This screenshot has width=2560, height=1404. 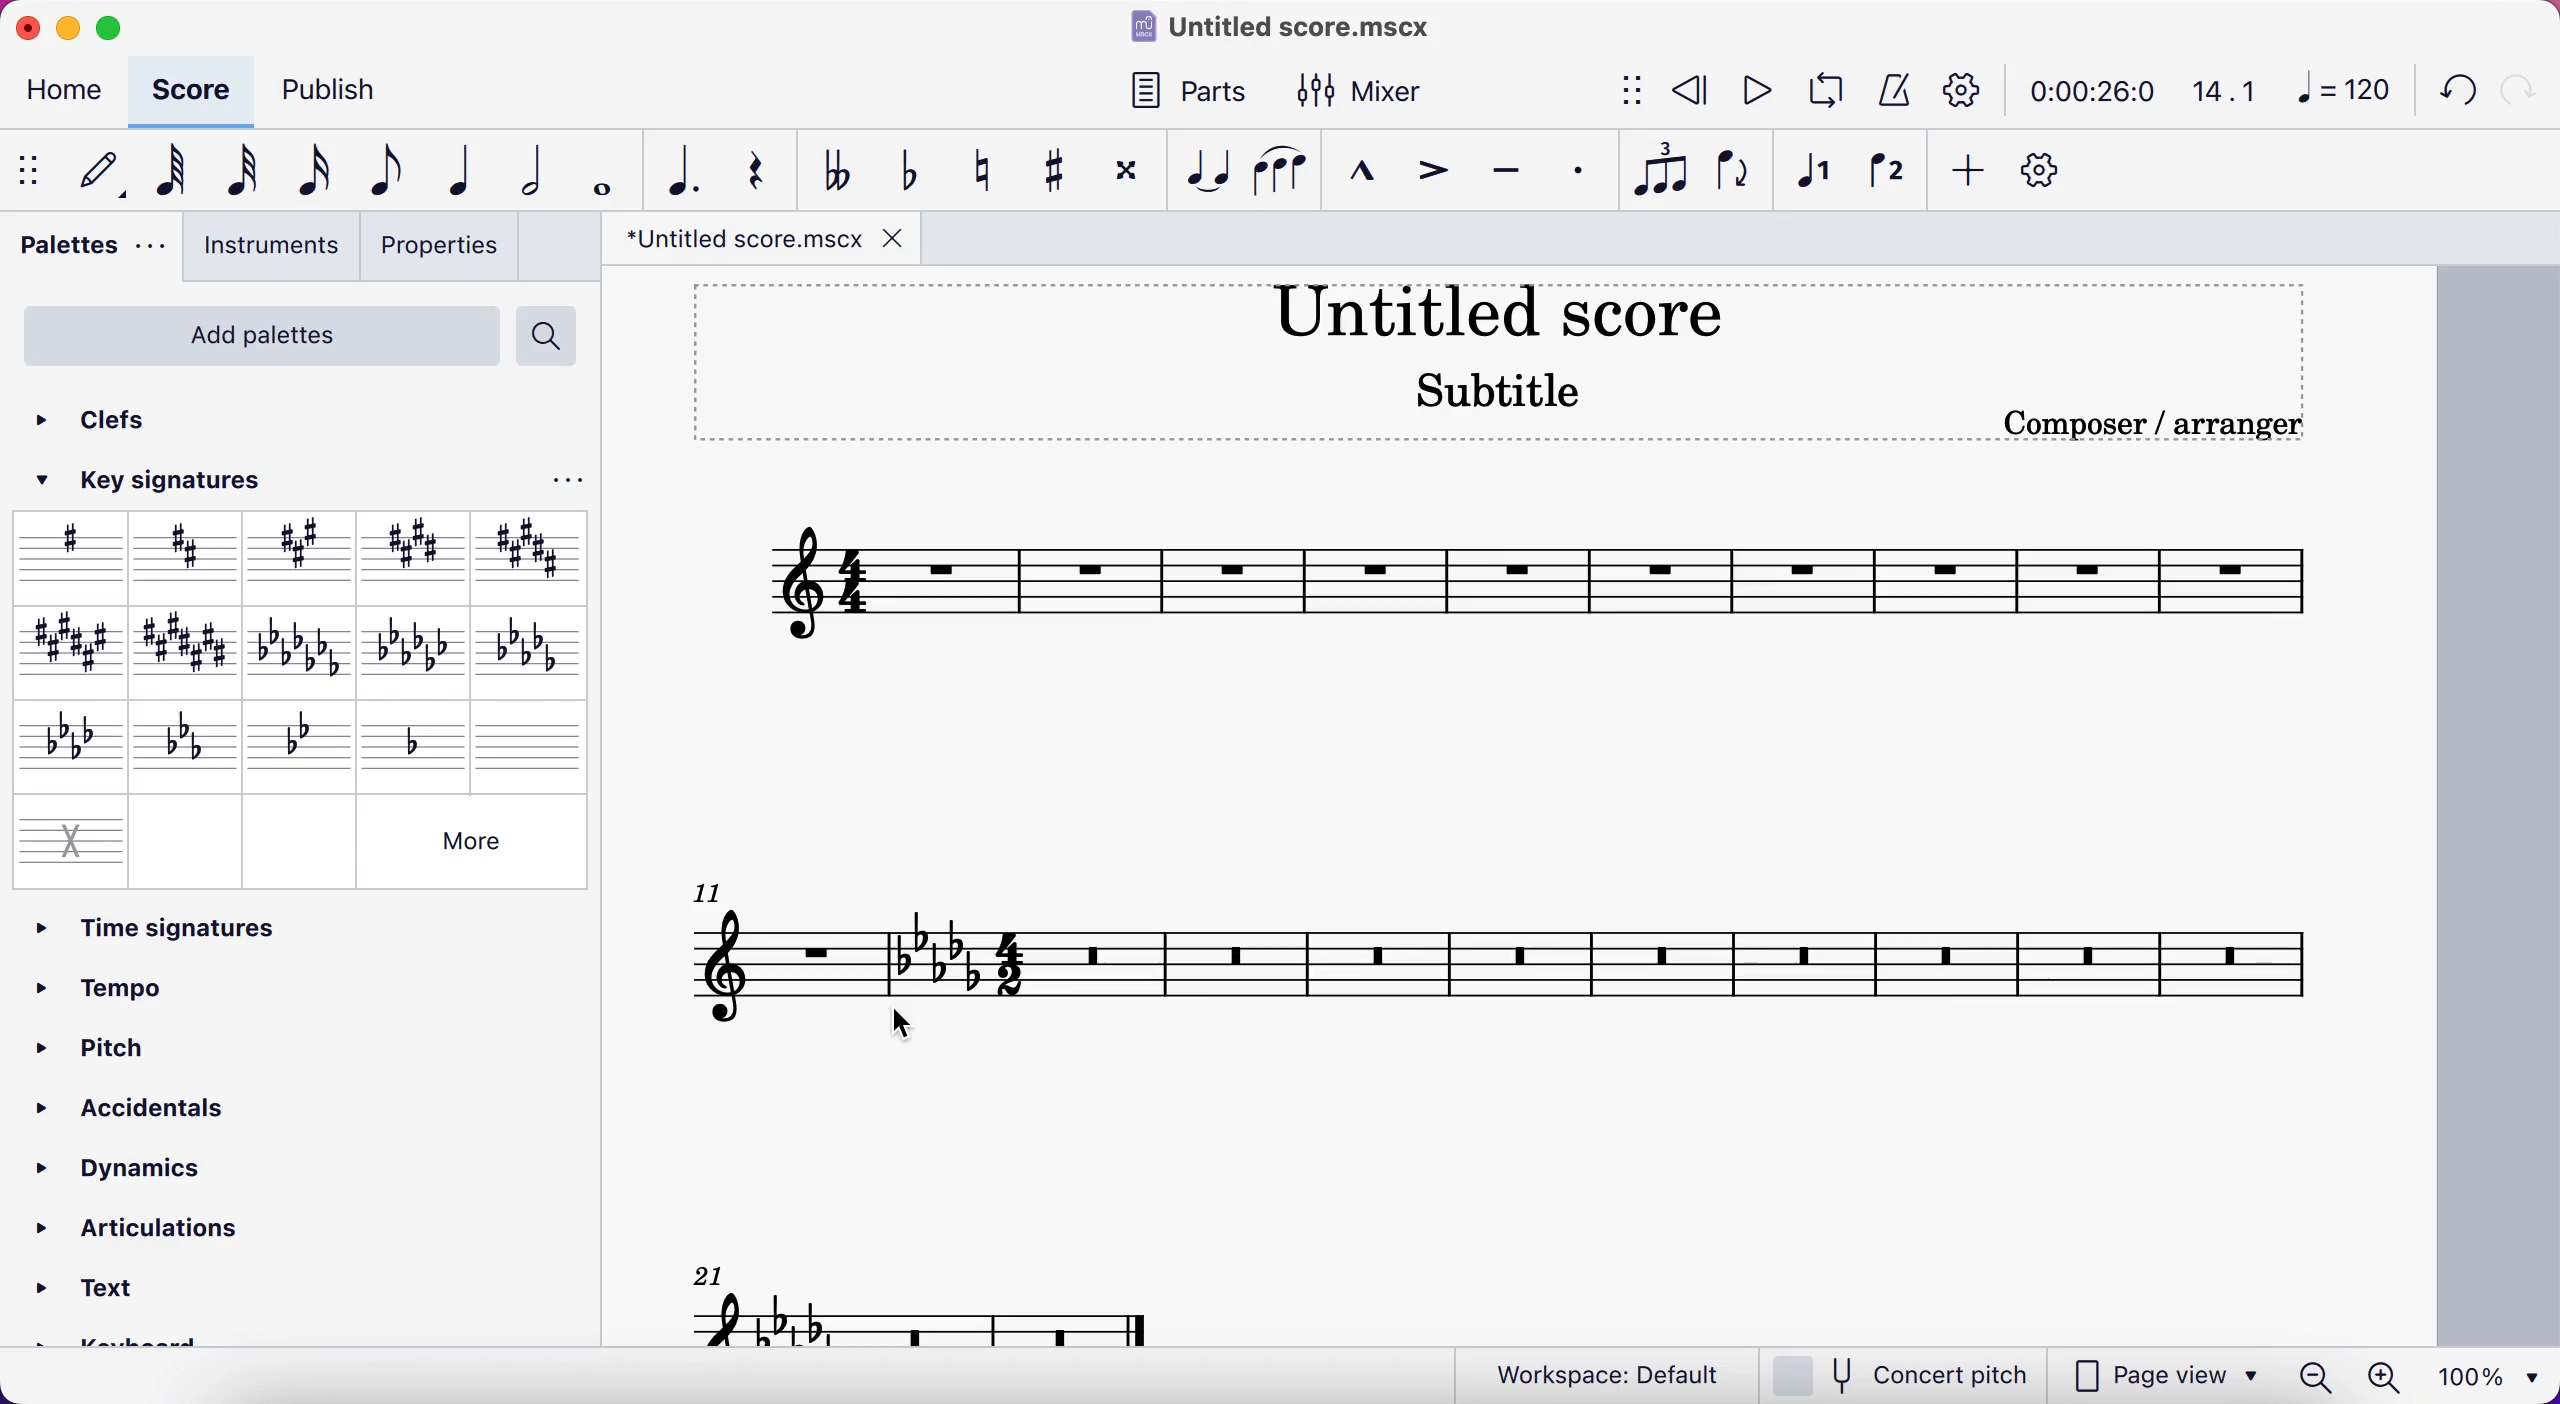 I want to click on toggle natural, so click(x=987, y=174).